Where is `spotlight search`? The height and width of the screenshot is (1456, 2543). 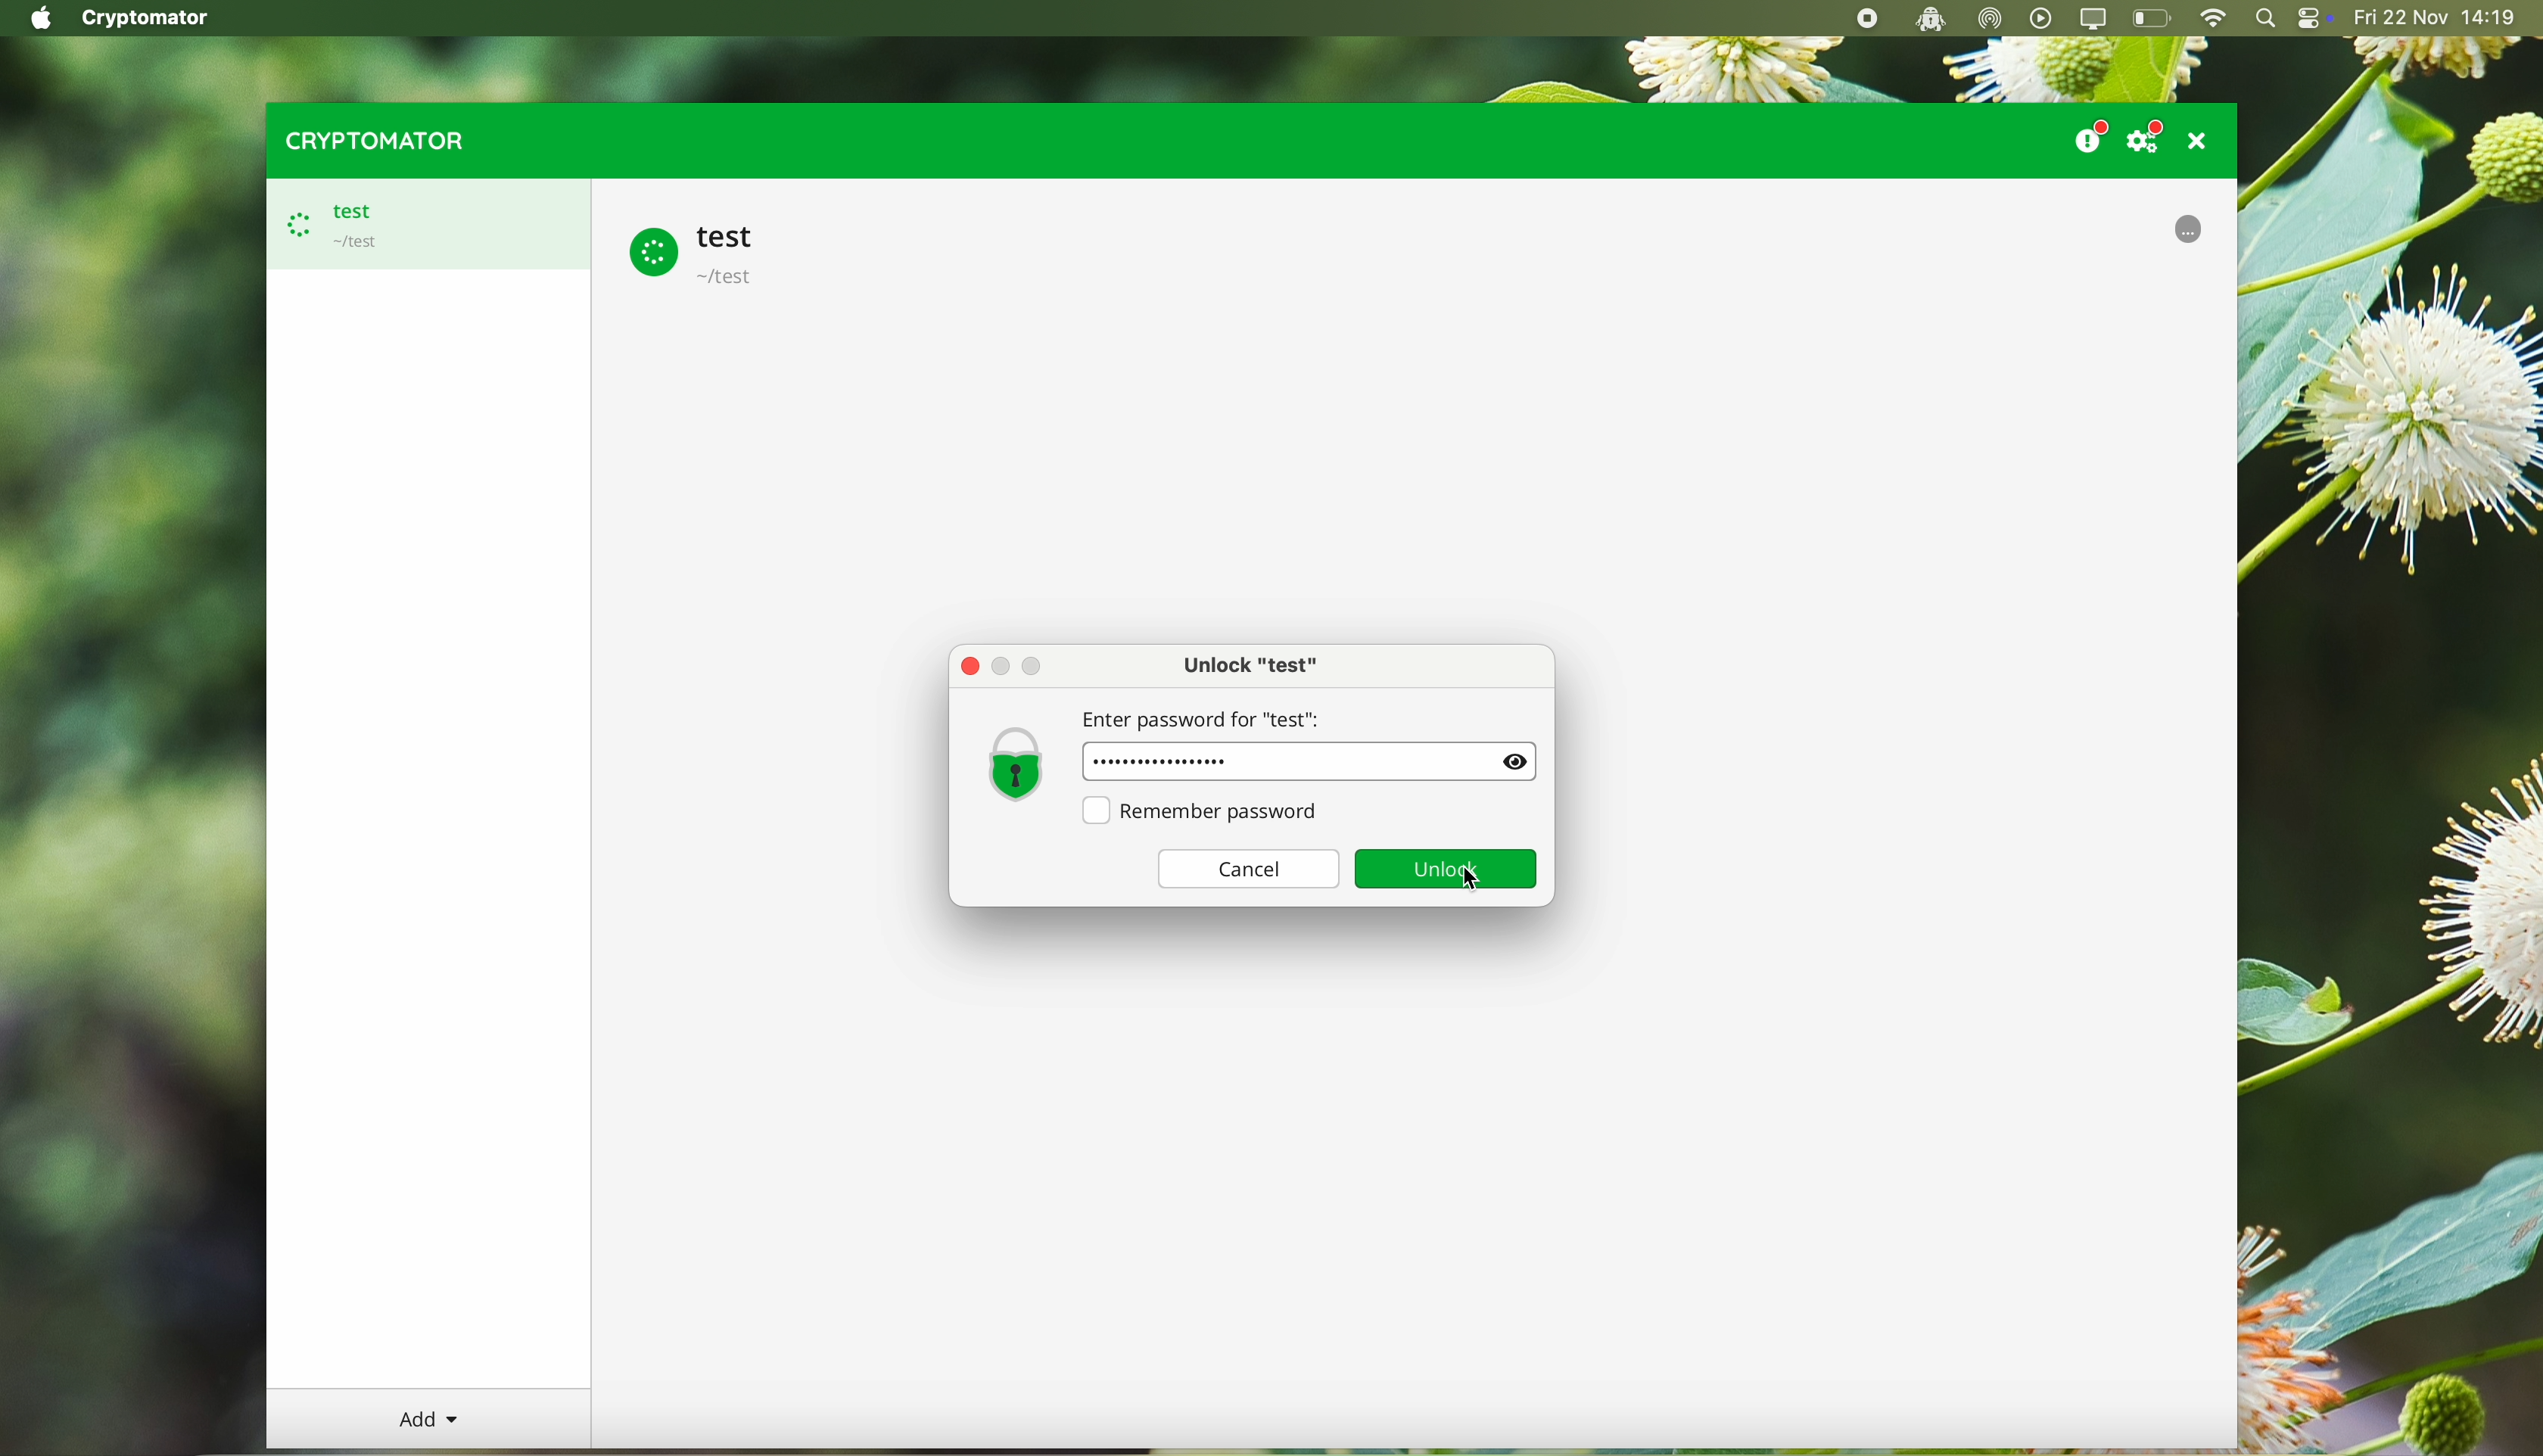
spotlight search is located at coordinates (2265, 19).